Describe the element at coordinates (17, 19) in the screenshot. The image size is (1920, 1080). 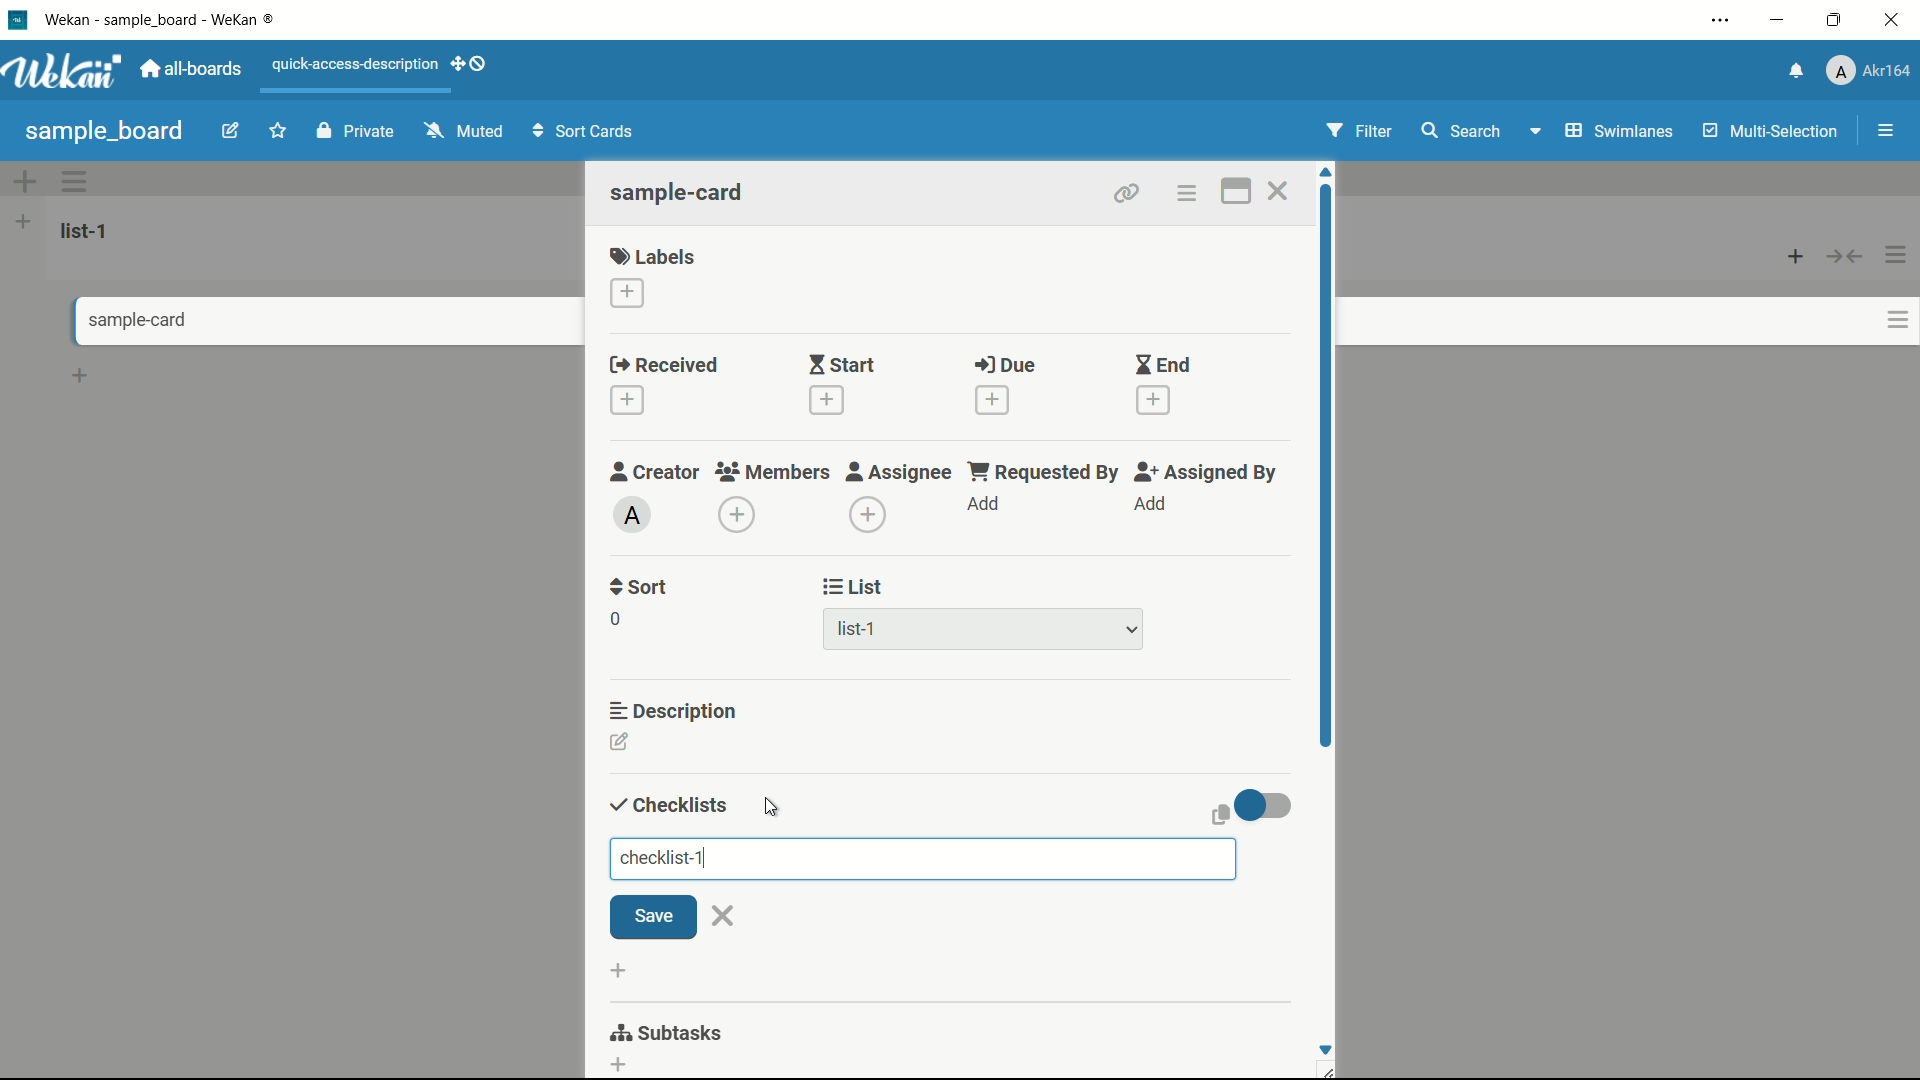
I see `app icon` at that location.